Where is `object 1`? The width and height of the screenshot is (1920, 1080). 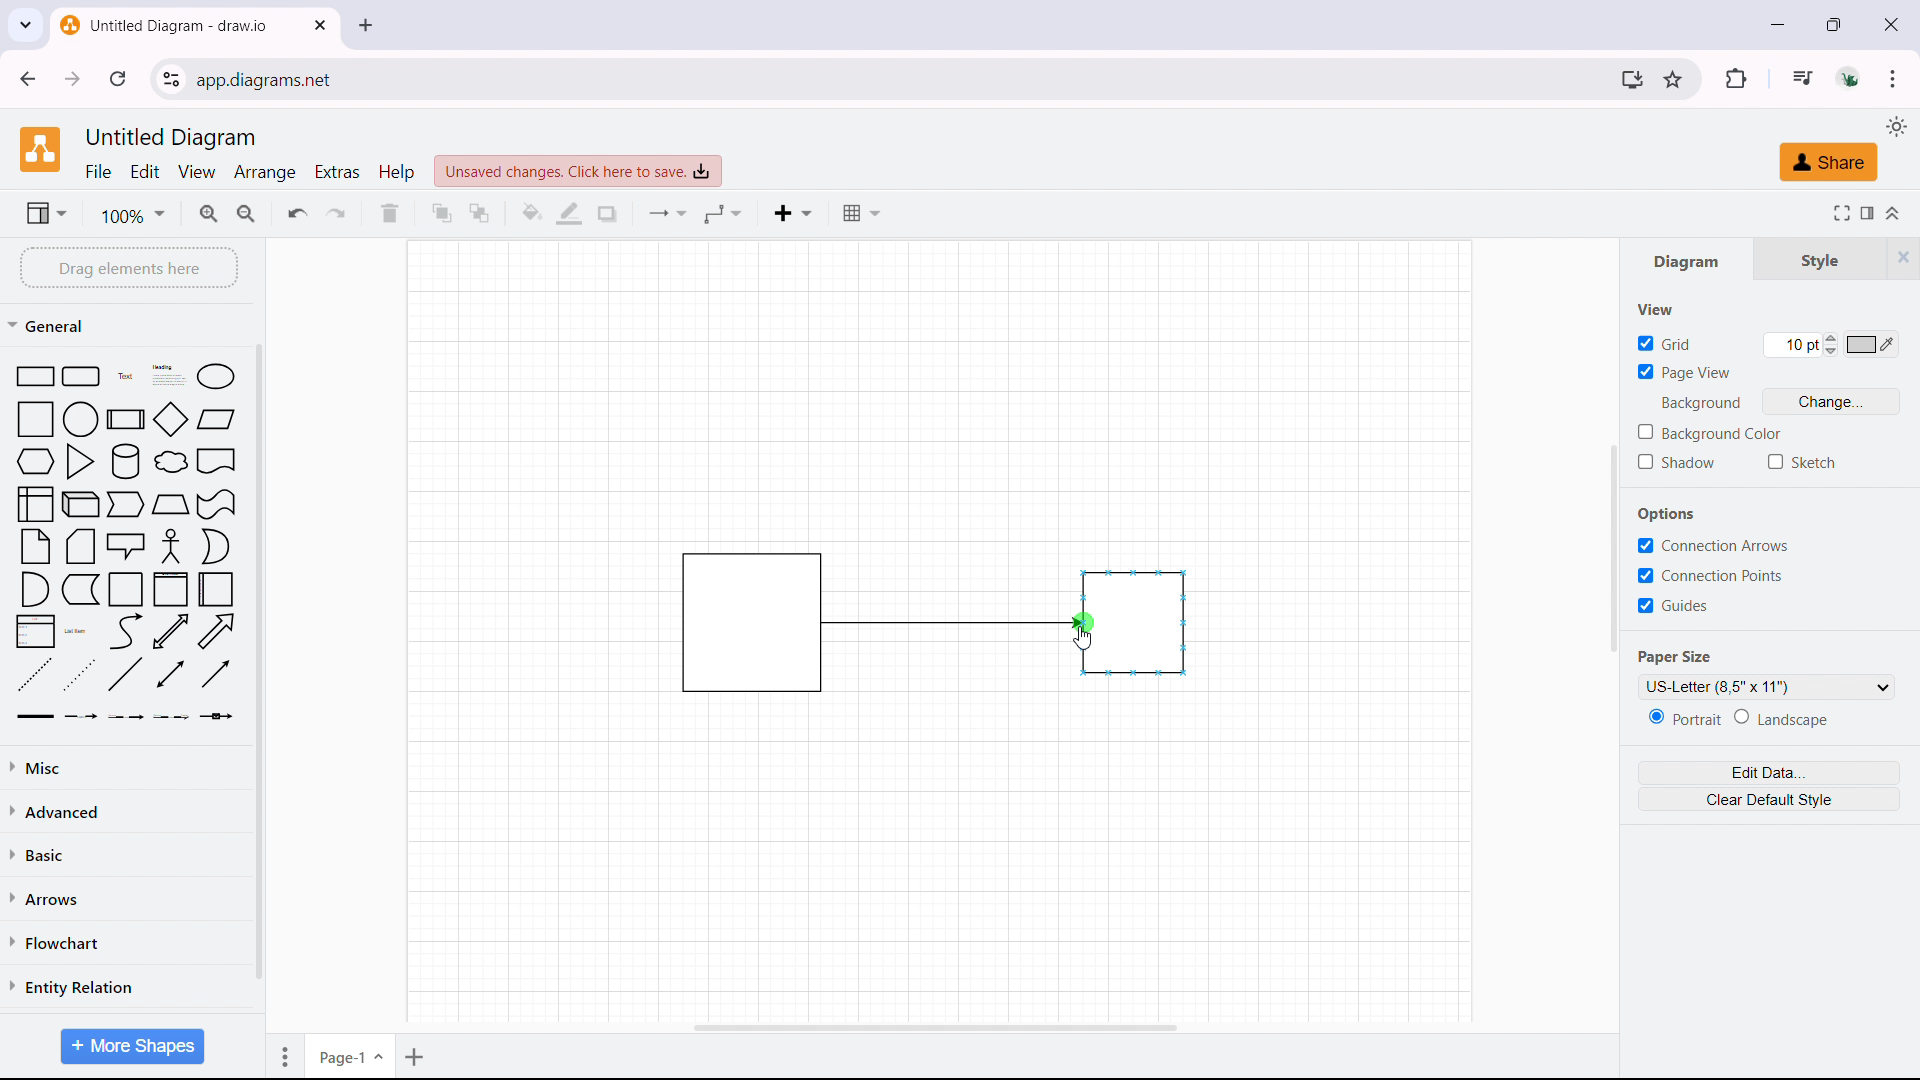 object 1 is located at coordinates (729, 621).